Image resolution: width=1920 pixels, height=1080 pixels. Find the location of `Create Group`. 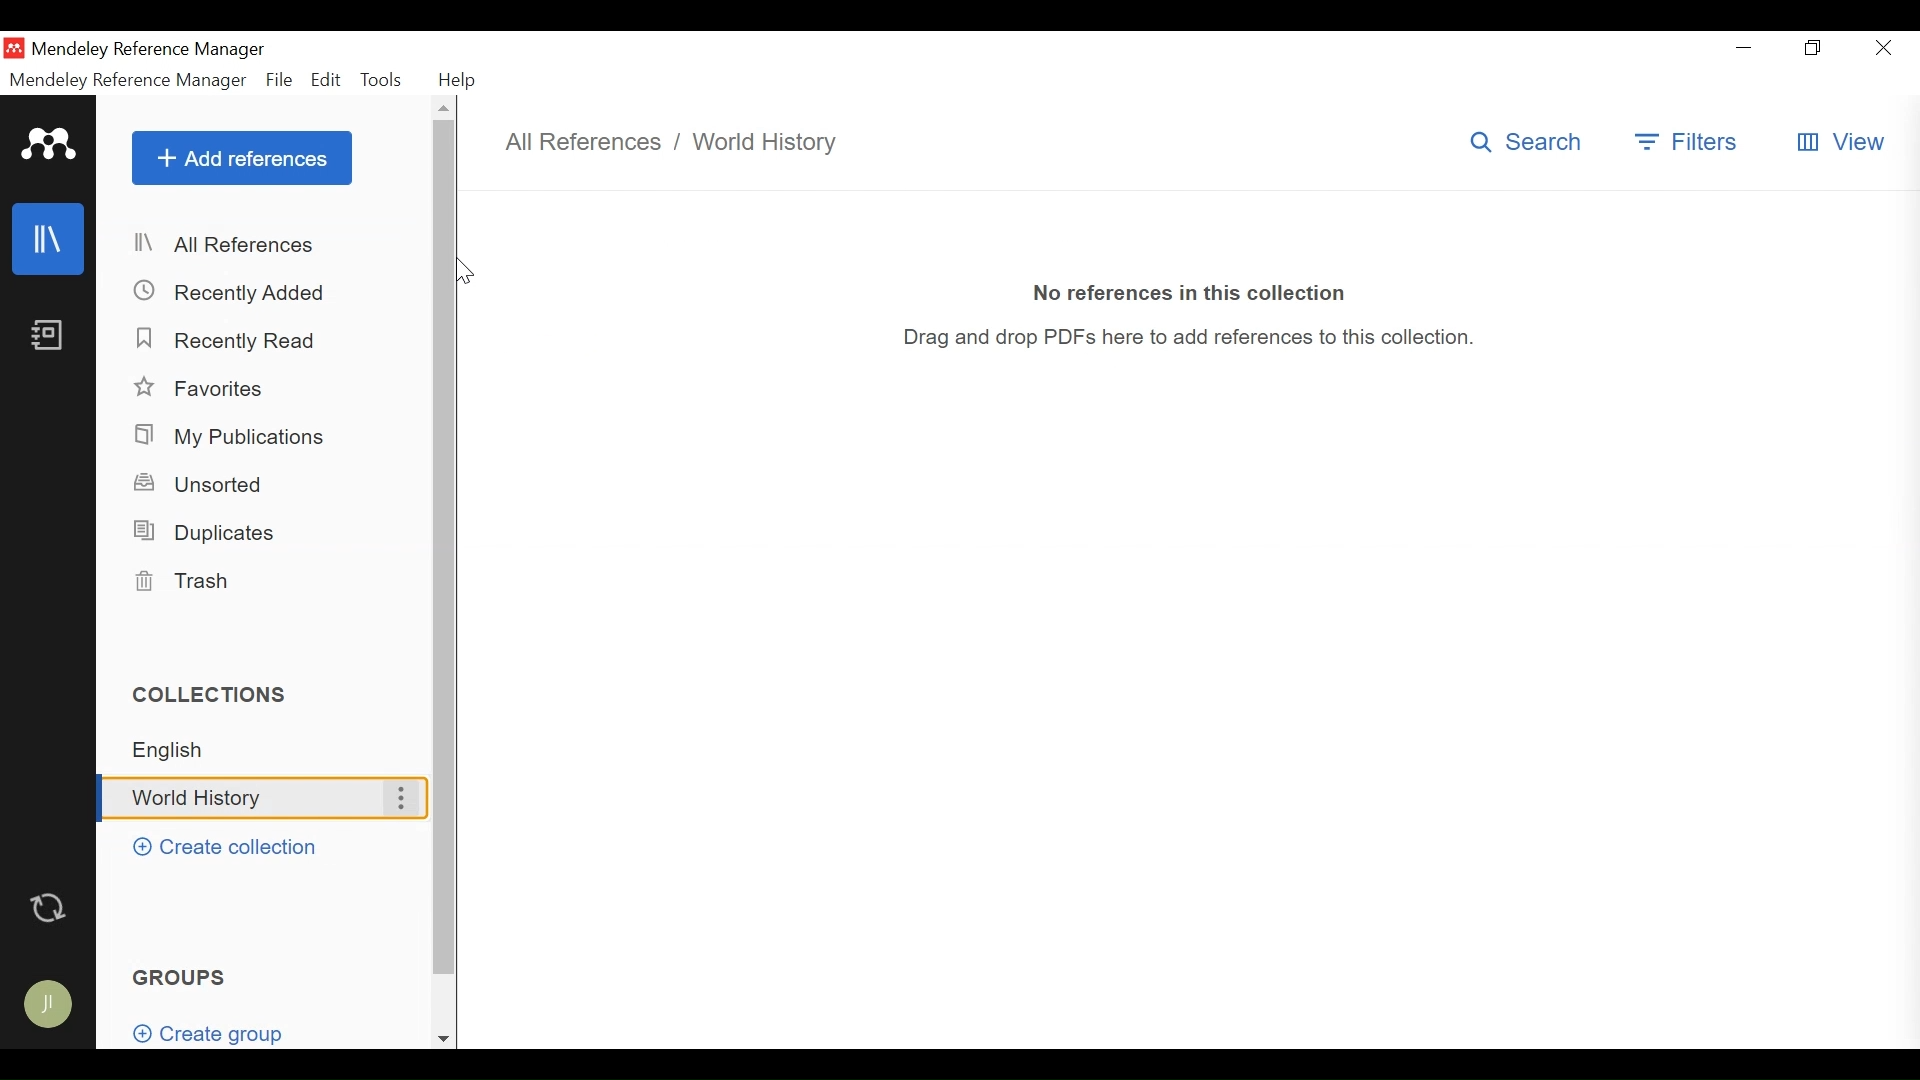

Create Group is located at coordinates (221, 1033).